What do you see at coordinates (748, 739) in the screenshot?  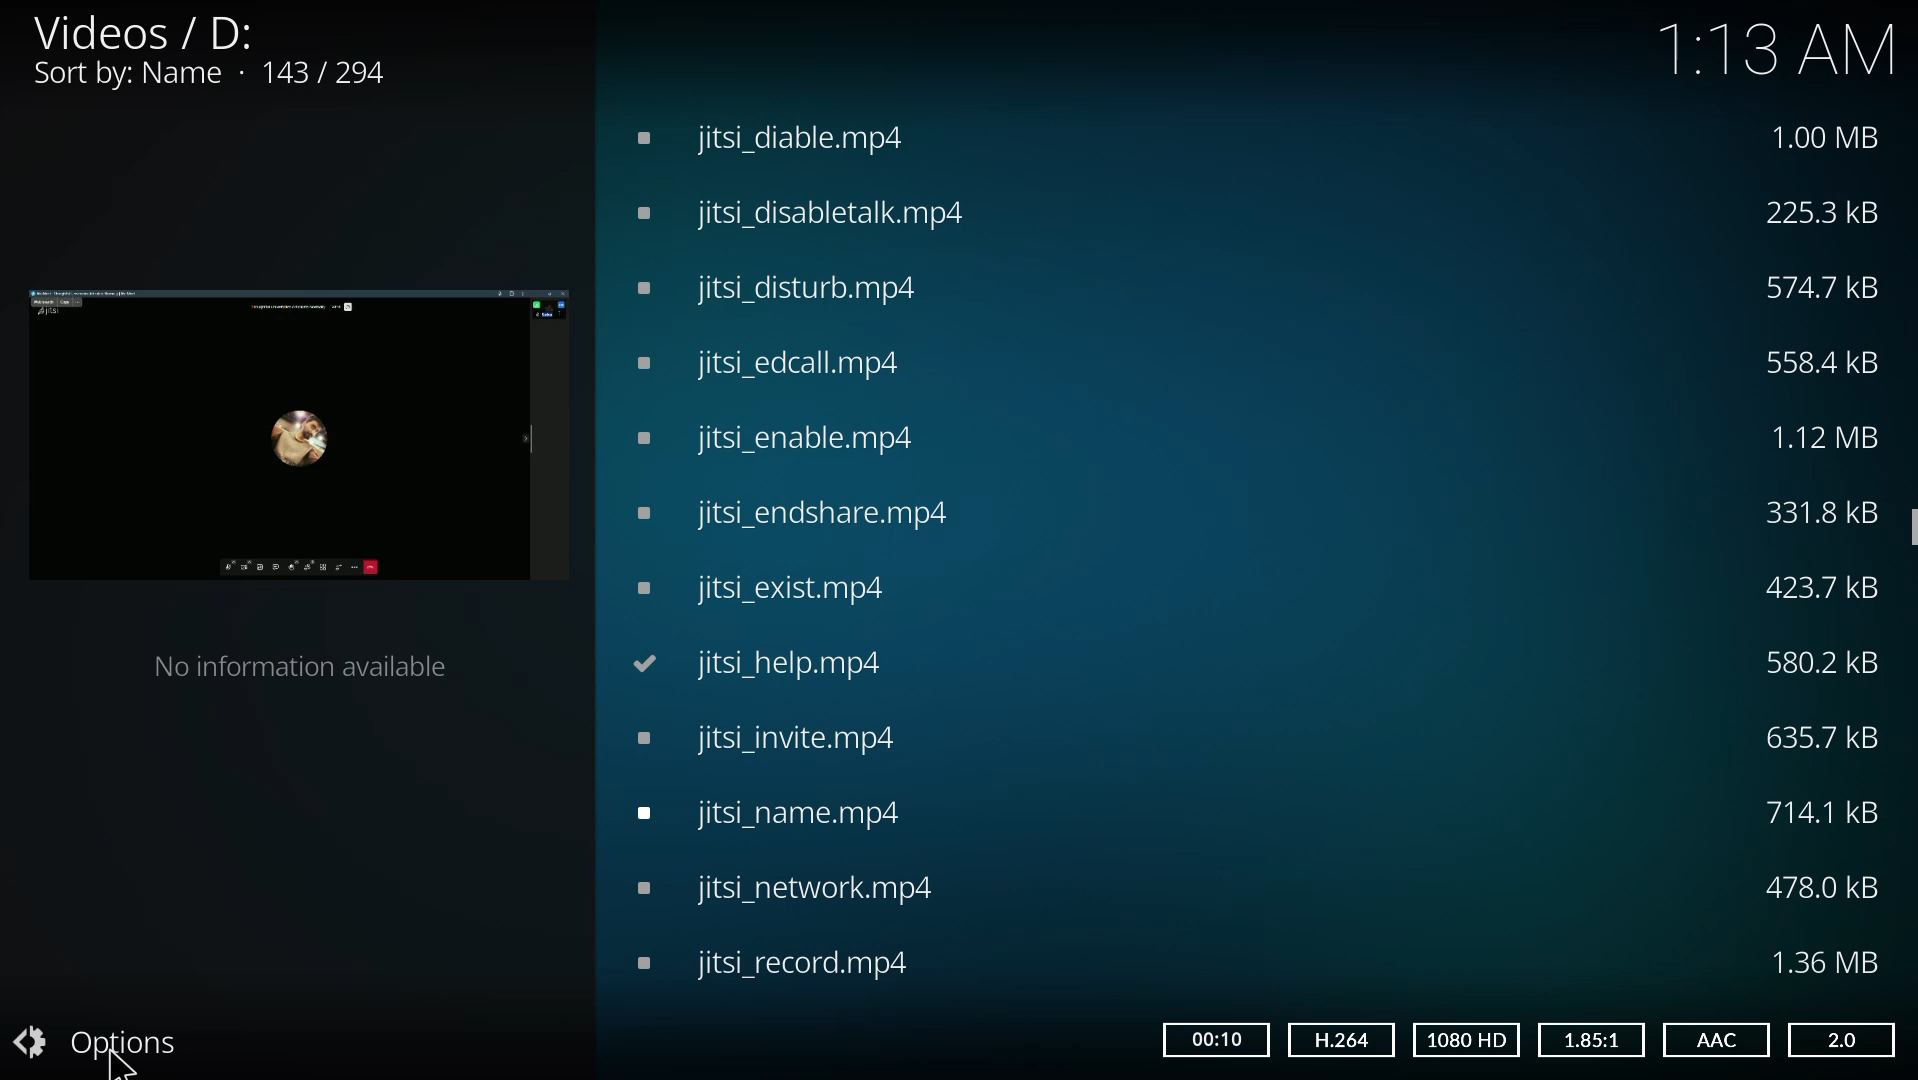 I see `video` at bounding box center [748, 739].